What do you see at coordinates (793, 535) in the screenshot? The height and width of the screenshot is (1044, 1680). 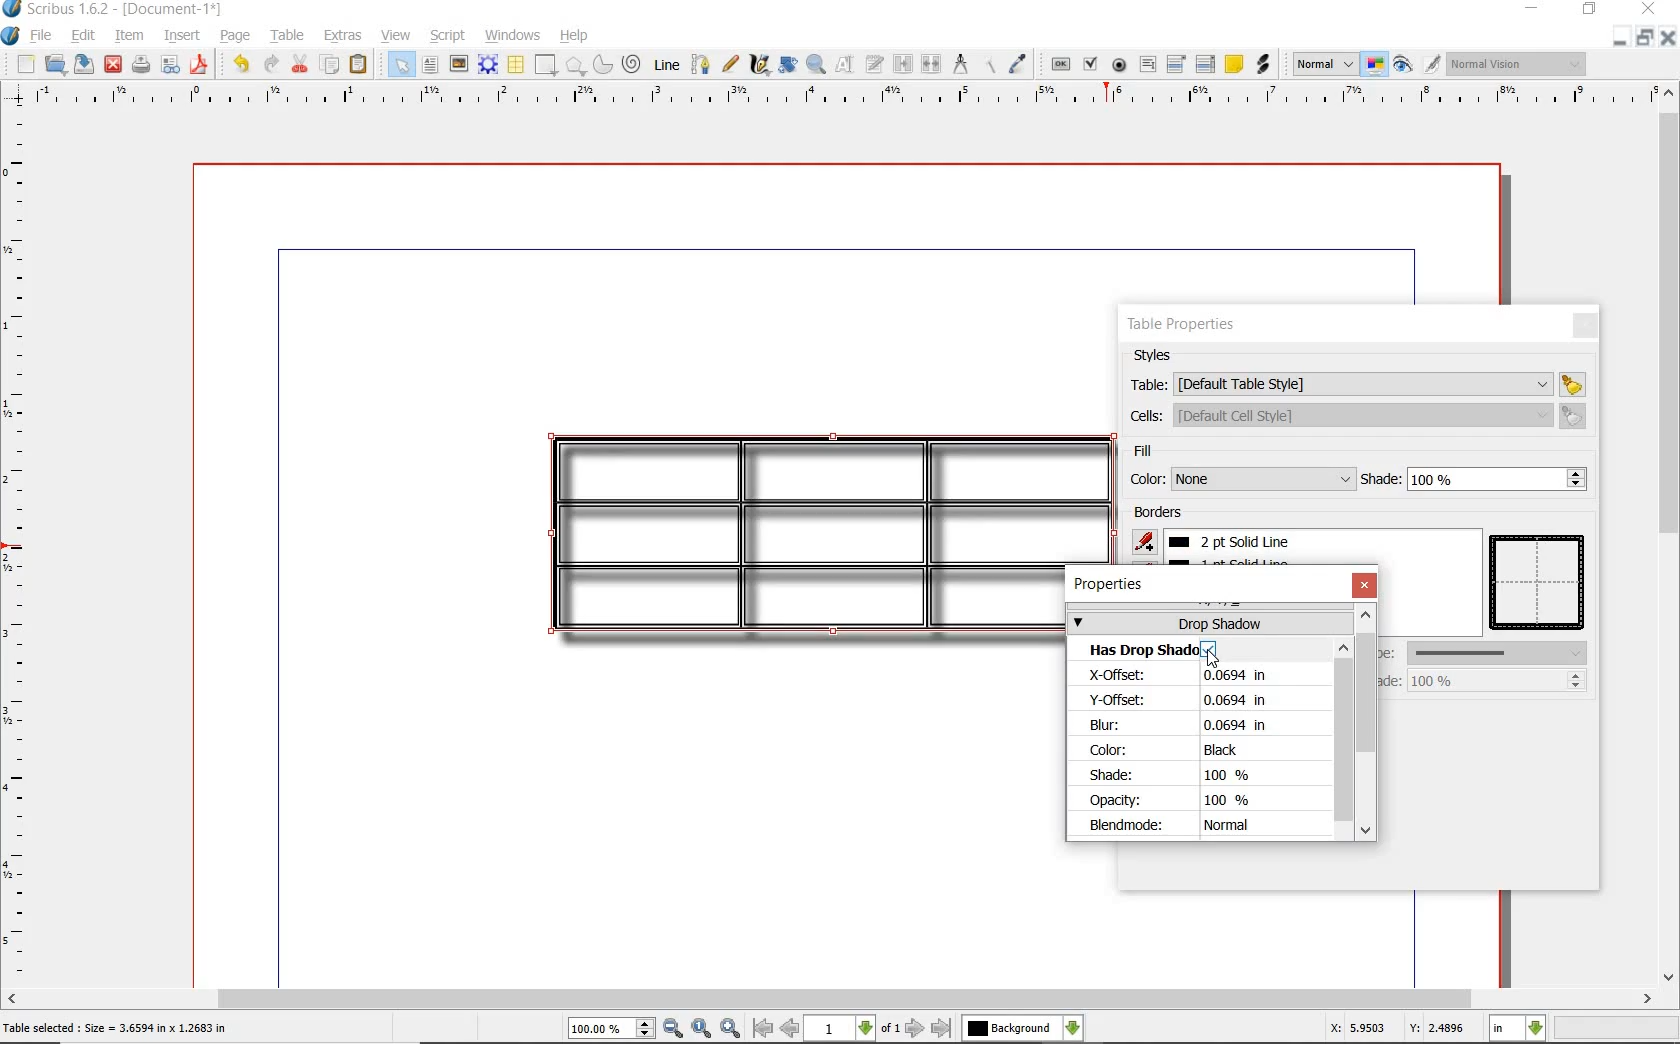 I see `shadow effect added` at bounding box center [793, 535].